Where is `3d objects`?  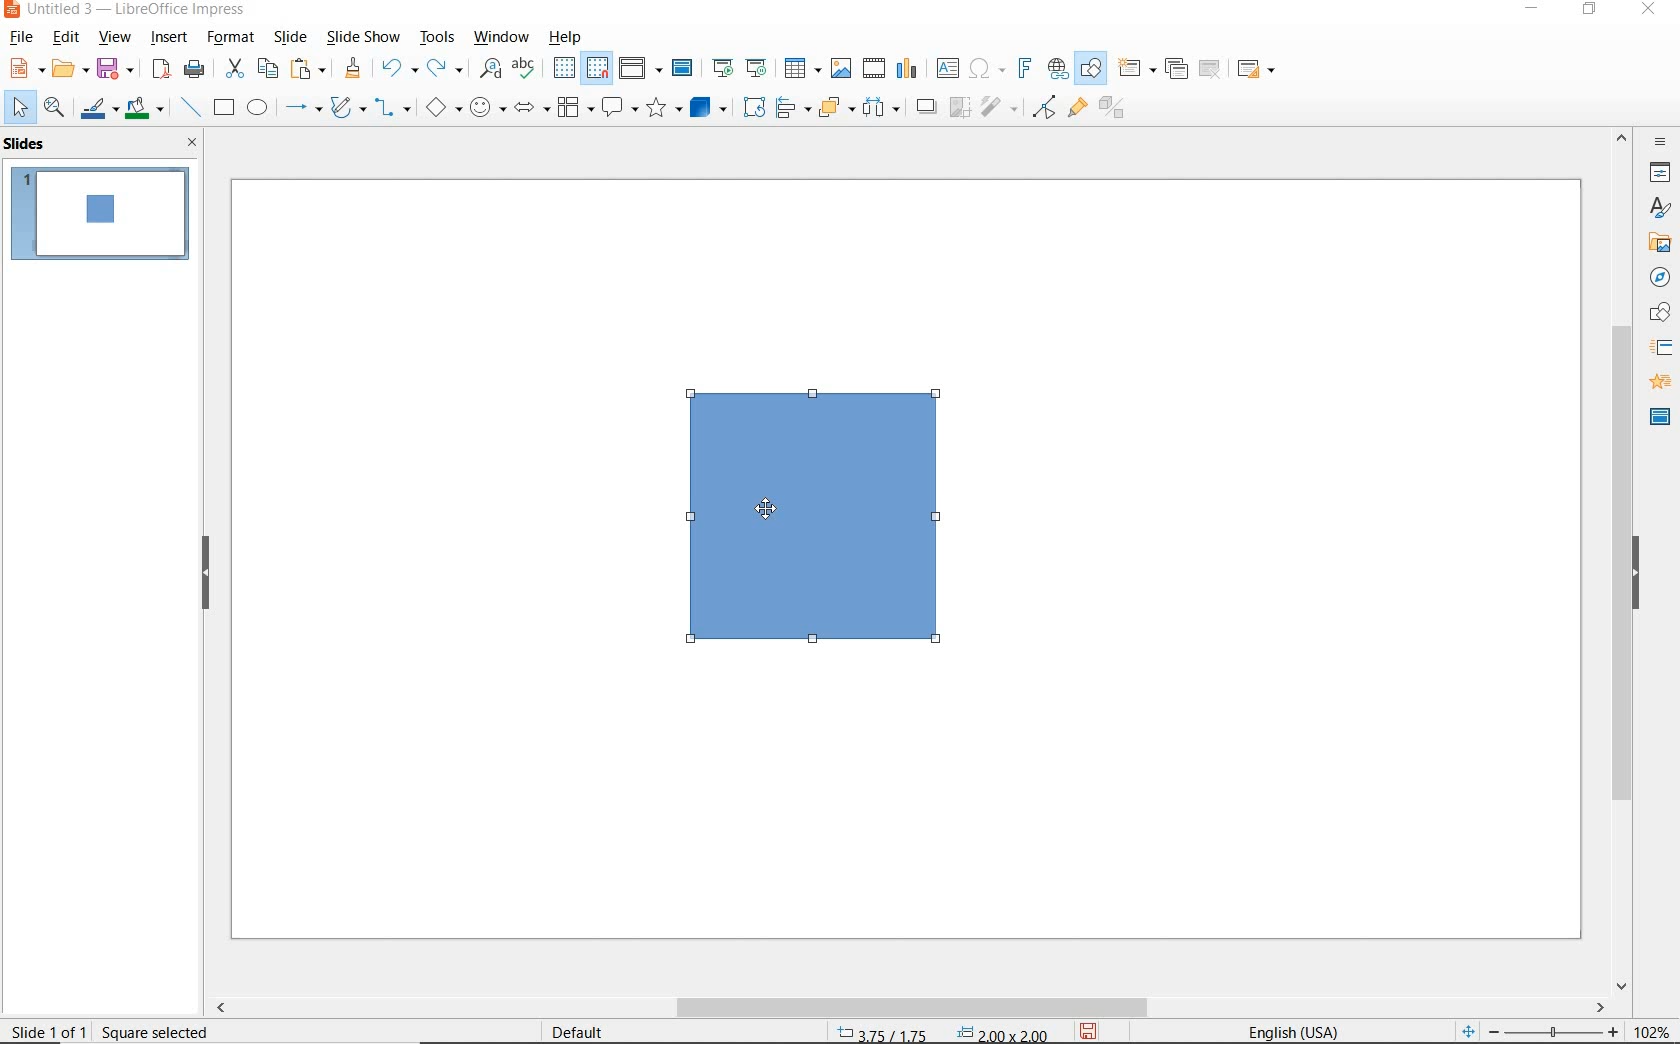 3d objects is located at coordinates (708, 106).